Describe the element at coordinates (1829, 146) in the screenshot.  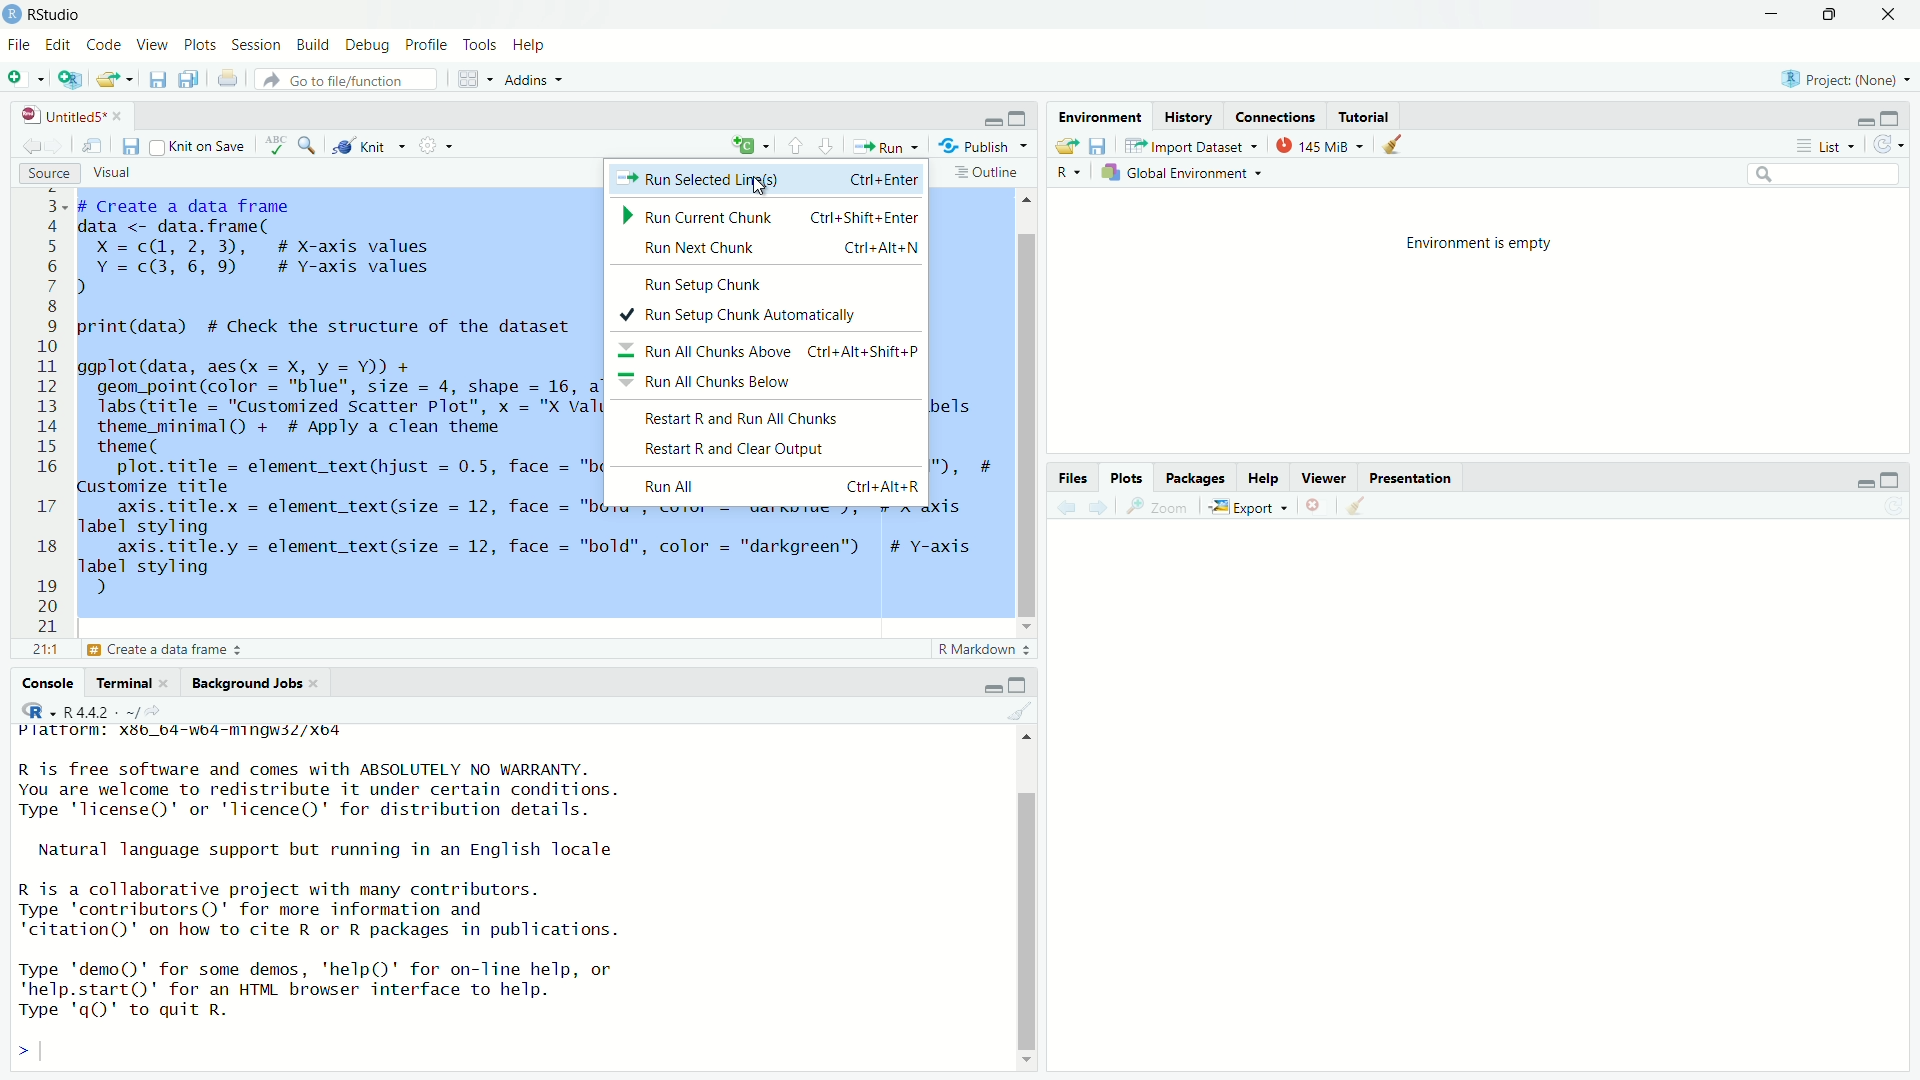
I see `Liist` at that location.